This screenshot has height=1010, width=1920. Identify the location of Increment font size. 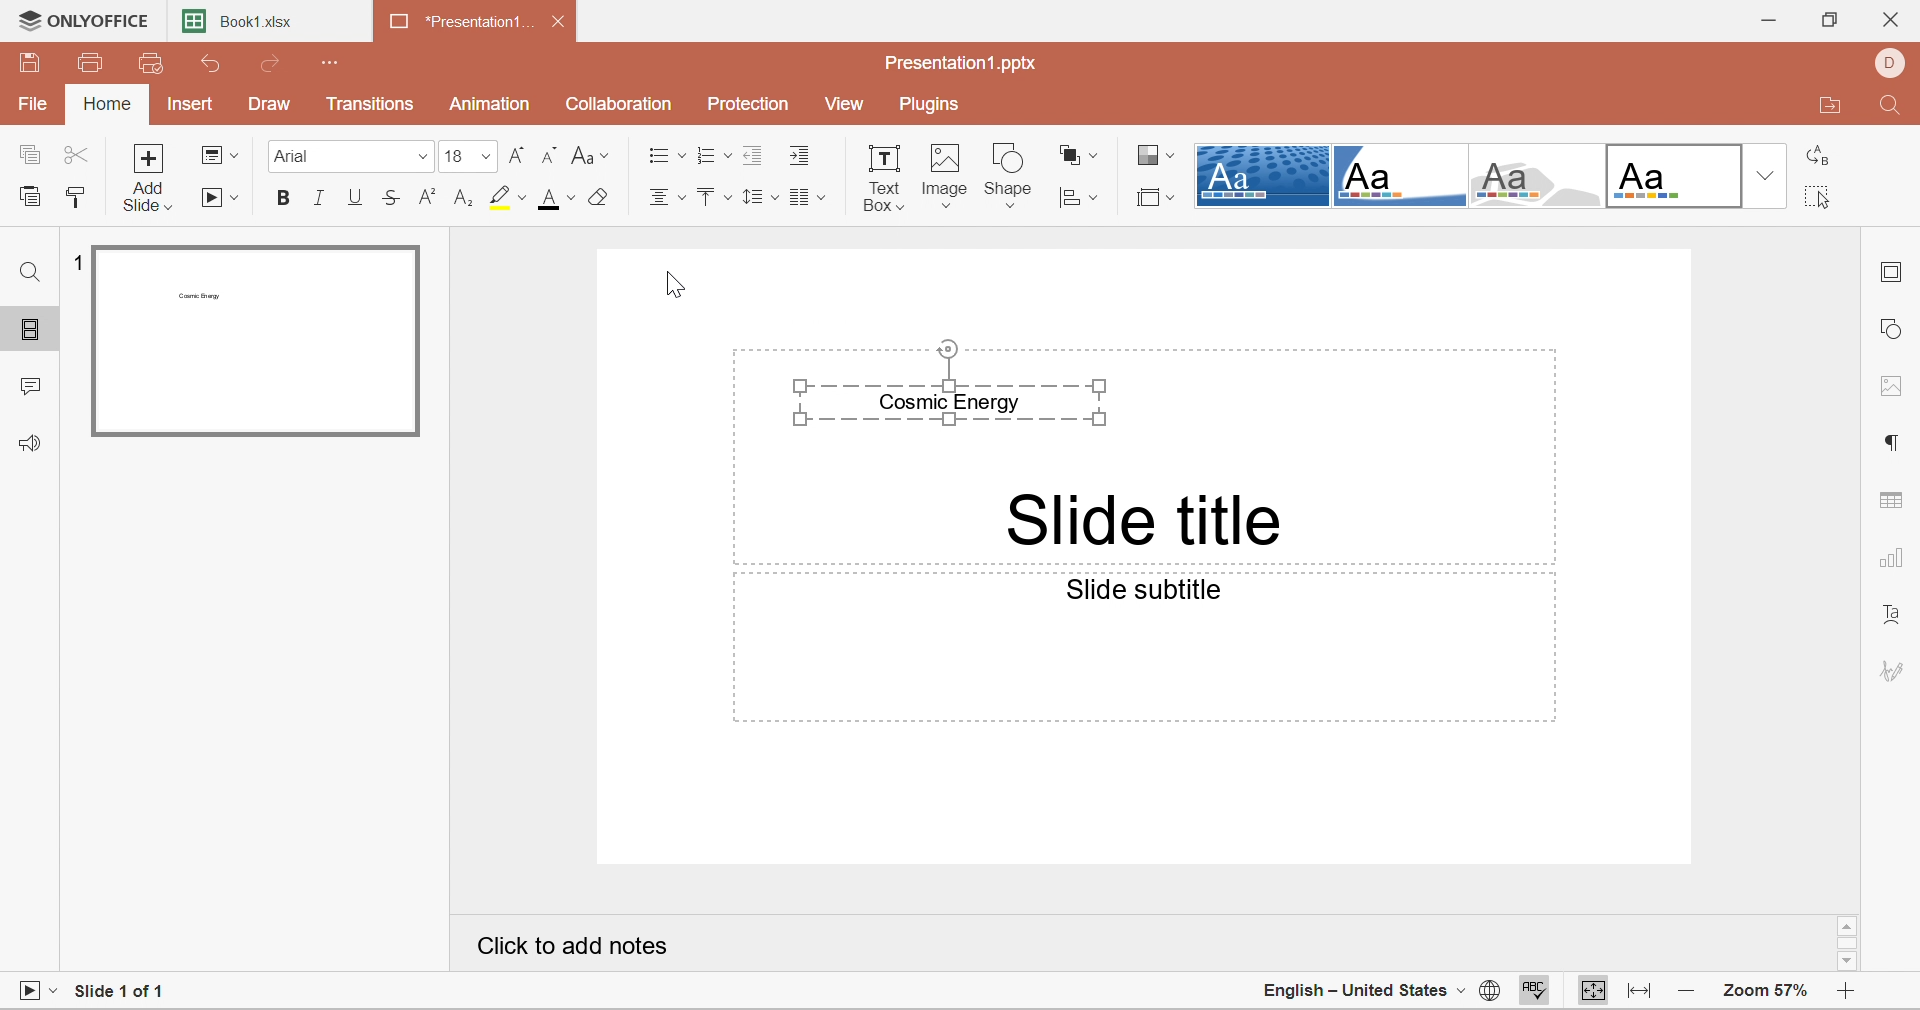
(517, 155).